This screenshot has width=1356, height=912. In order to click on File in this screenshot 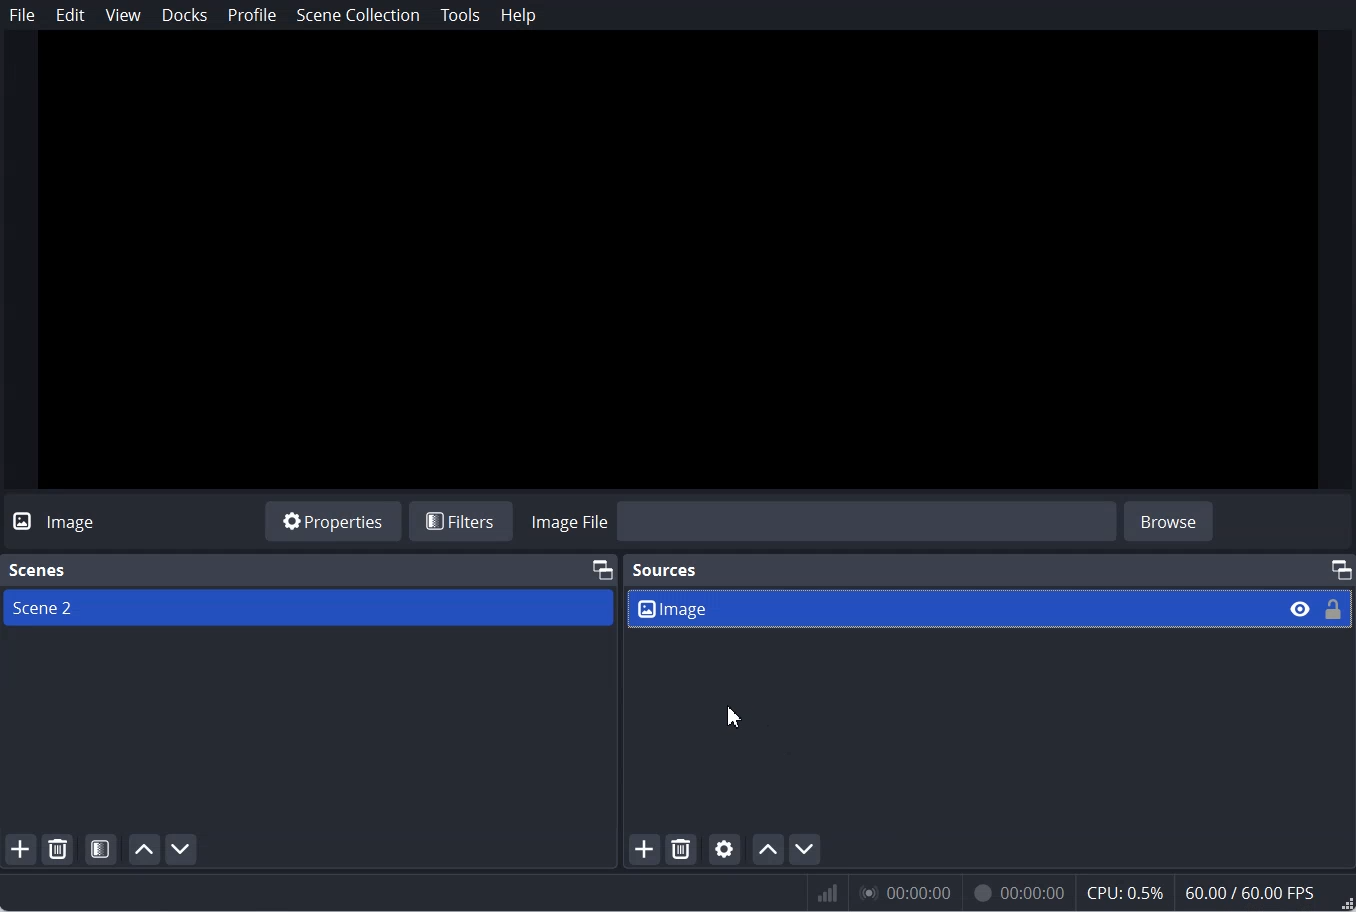, I will do `click(22, 15)`.